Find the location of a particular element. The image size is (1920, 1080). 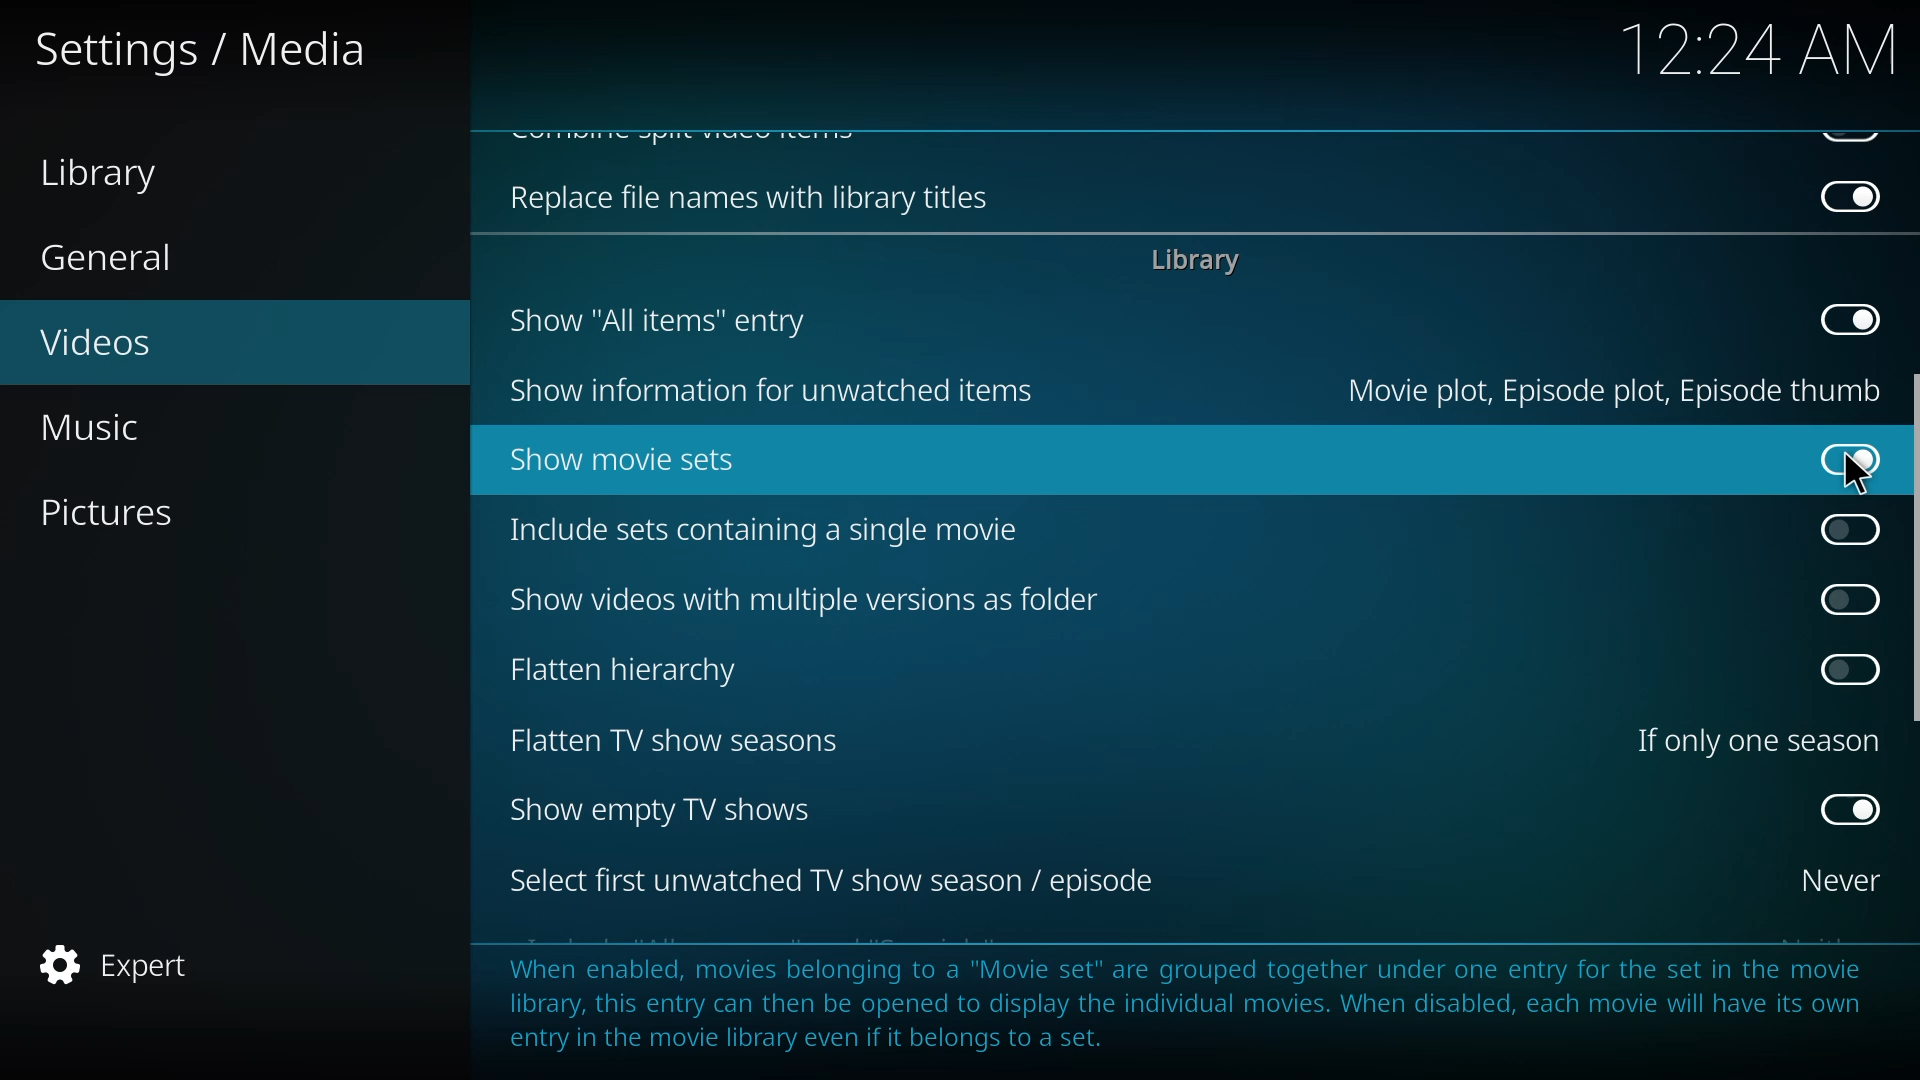

time is located at coordinates (1756, 48).